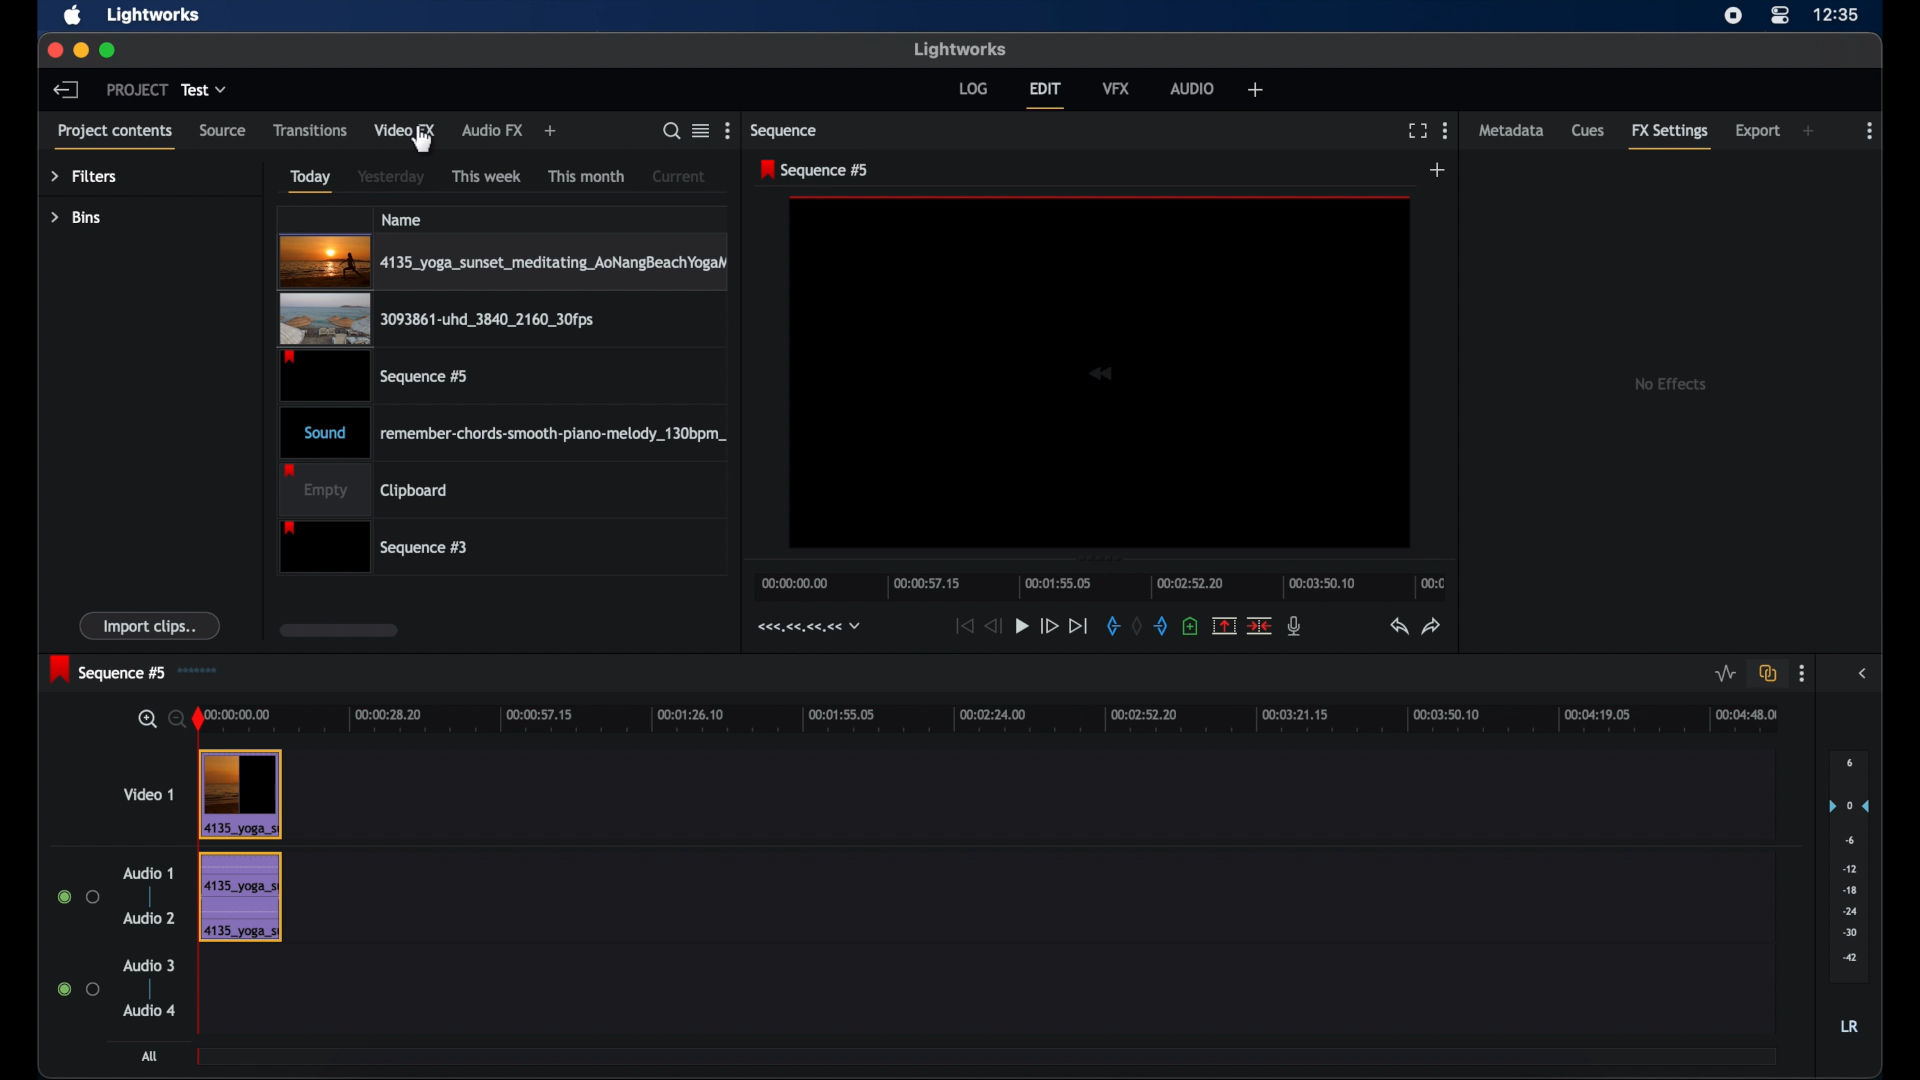  What do you see at coordinates (511, 407) in the screenshot?
I see `video files` at bounding box center [511, 407].